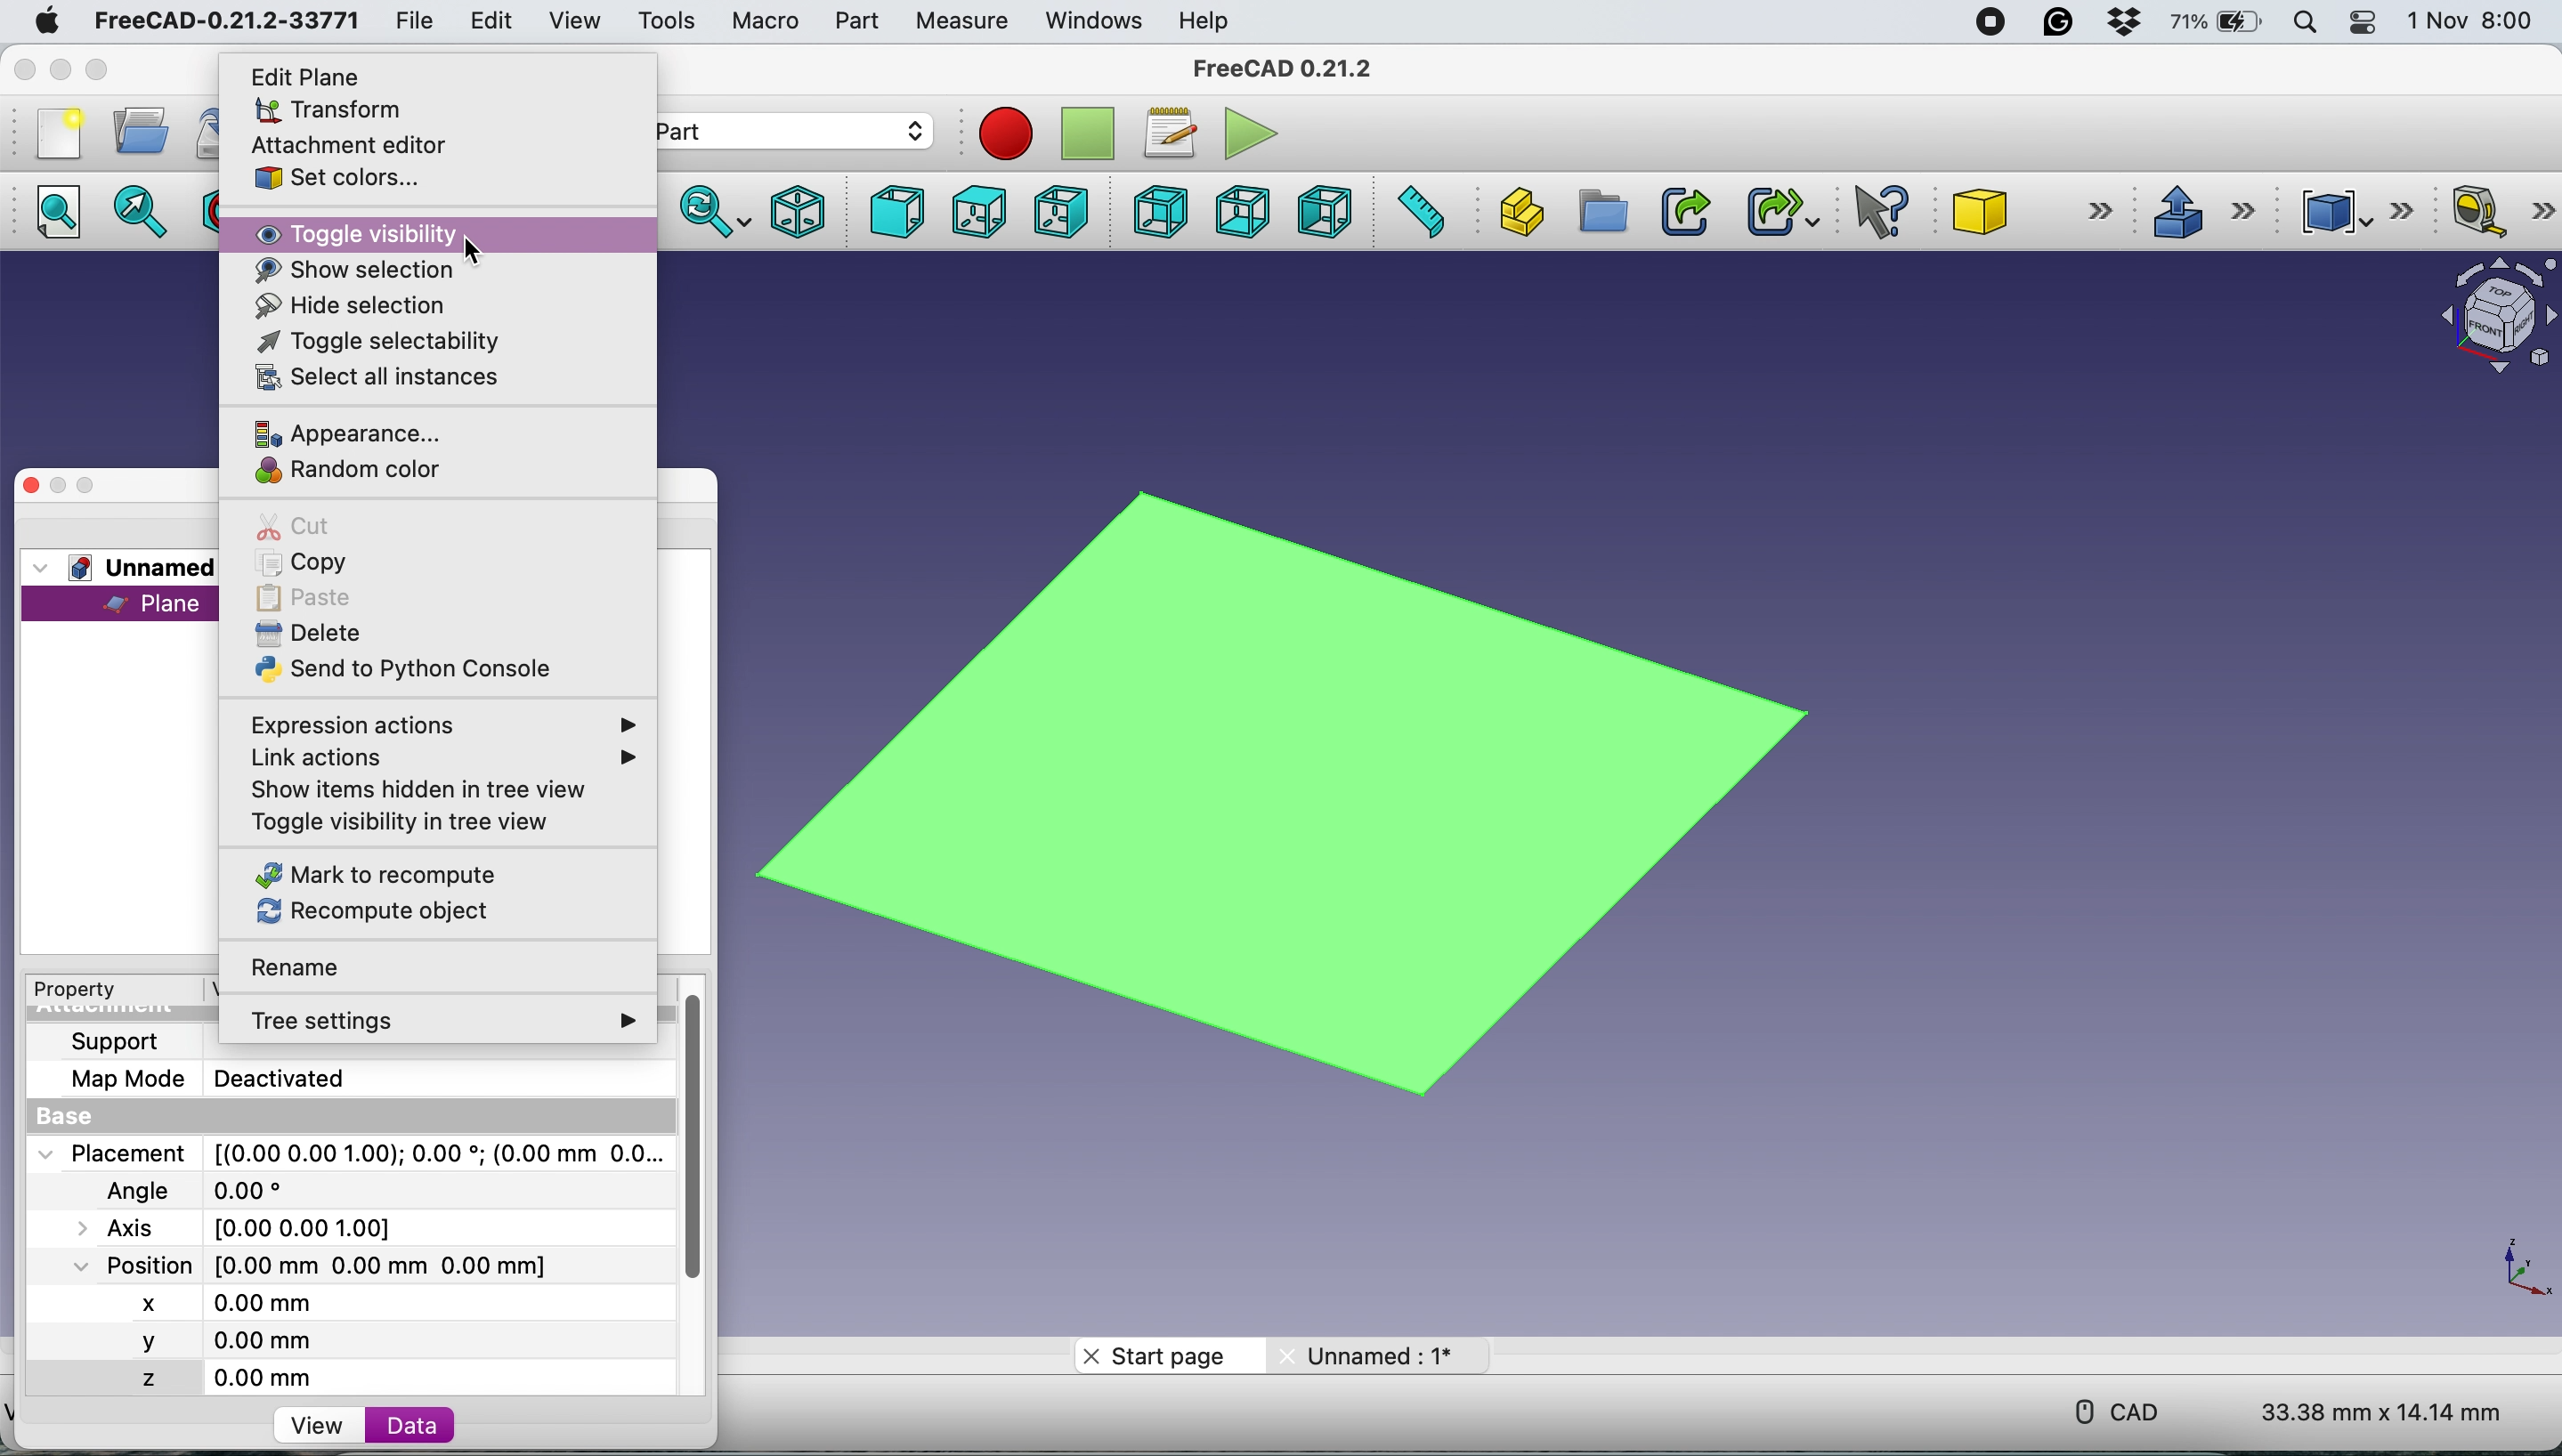 Image resolution: width=2562 pixels, height=1456 pixels. Describe the element at coordinates (1160, 209) in the screenshot. I see `rear` at that location.